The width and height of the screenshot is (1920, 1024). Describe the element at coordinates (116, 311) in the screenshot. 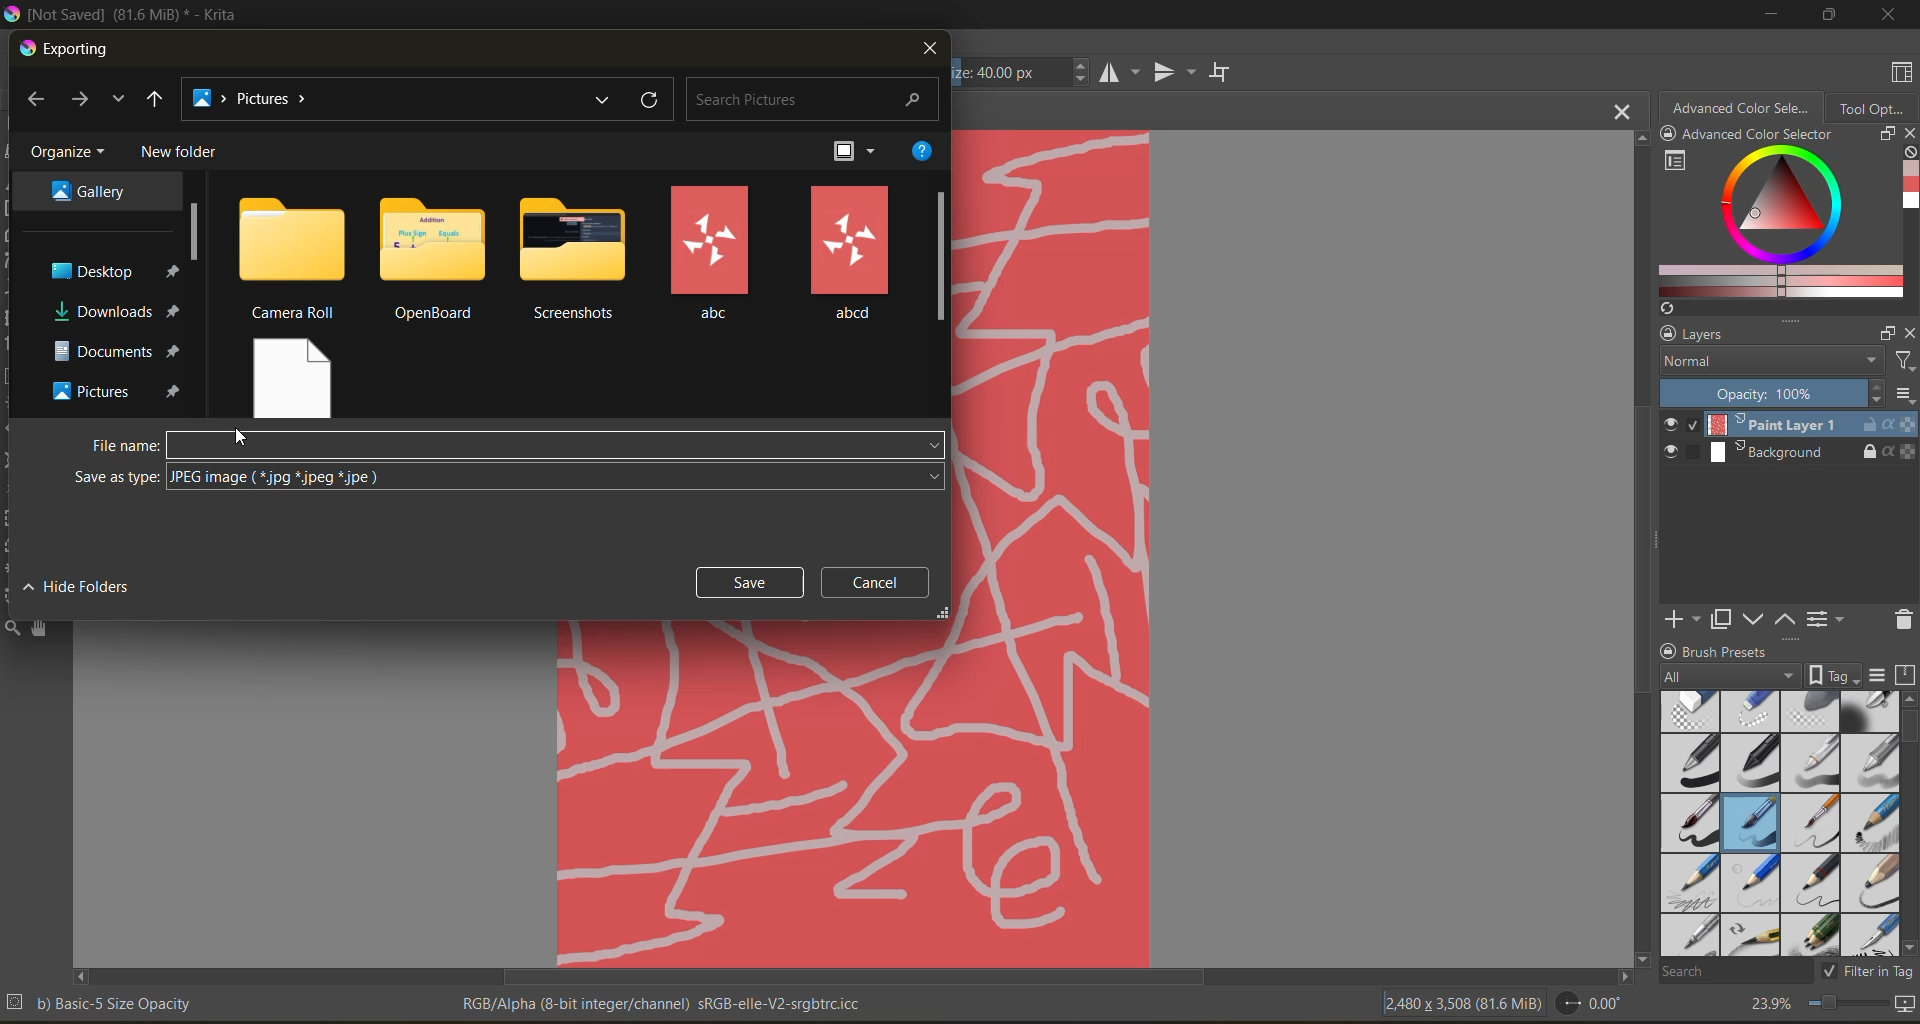

I see `folder destination` at that location.